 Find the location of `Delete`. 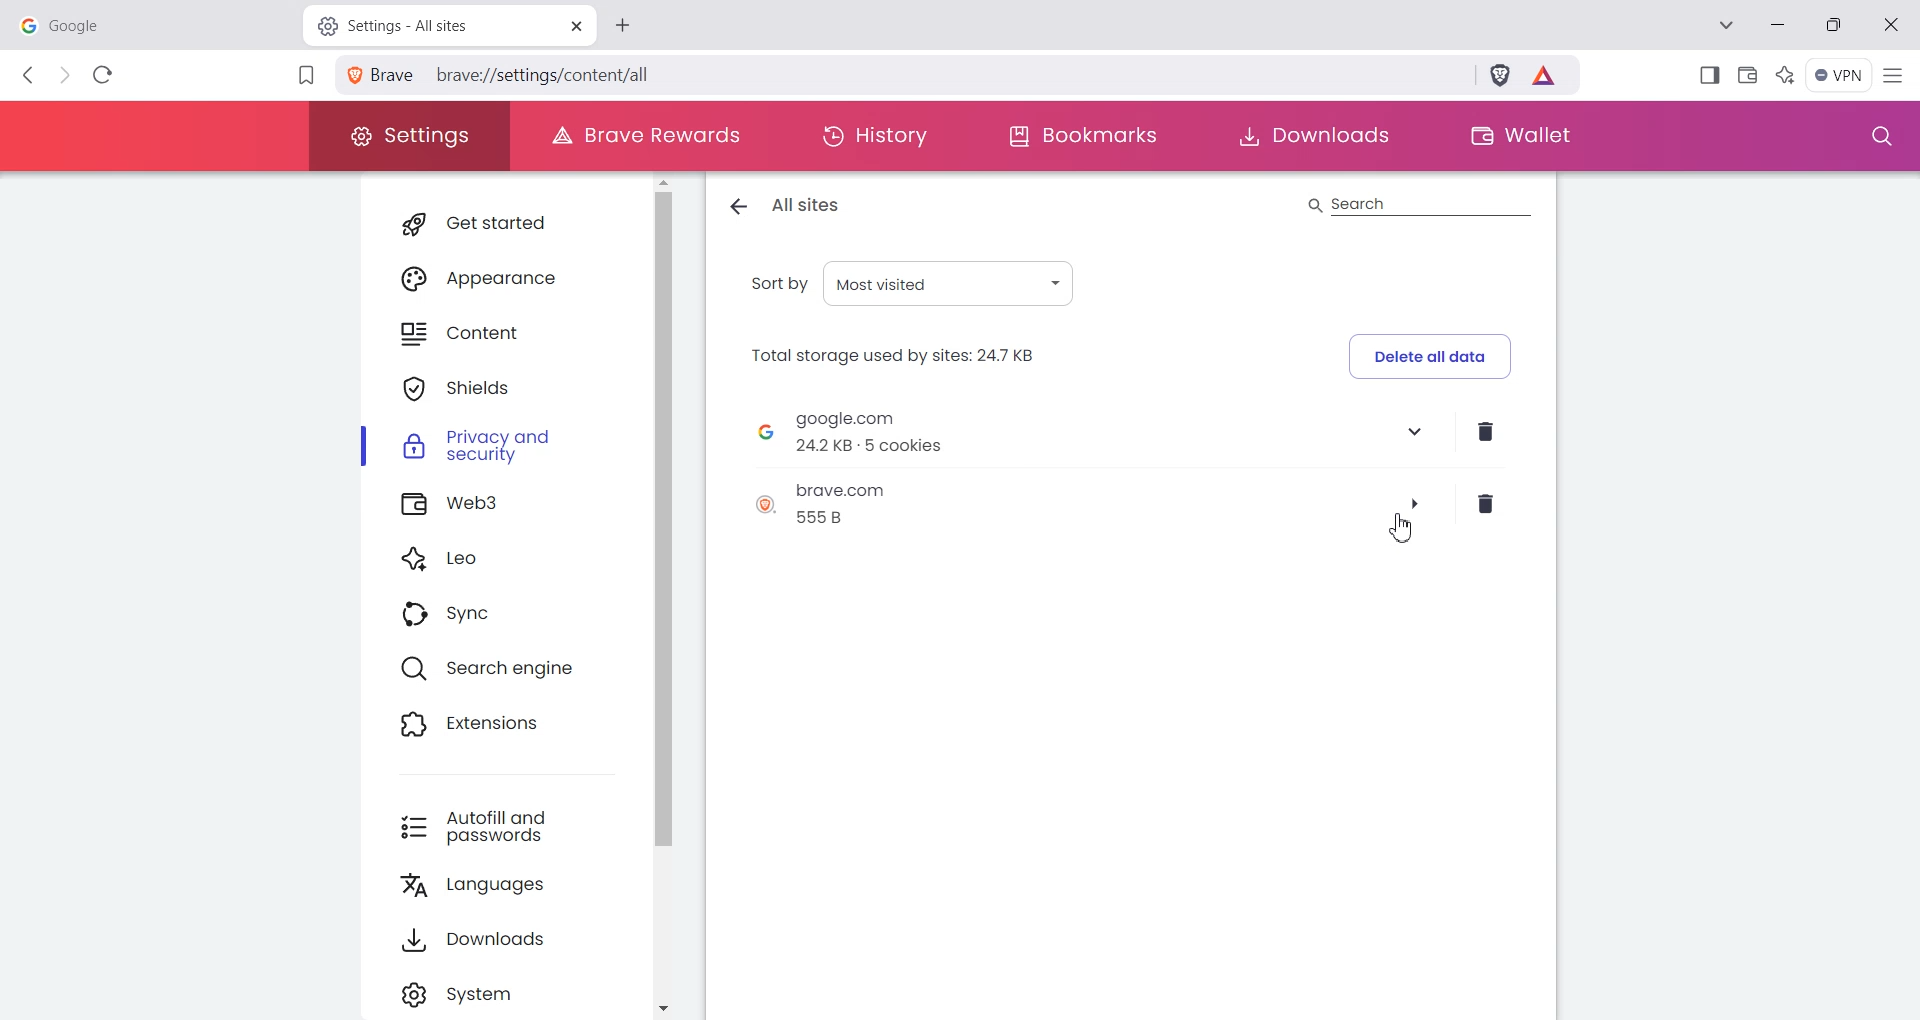

Delete is located at coordinates (1486, 501).